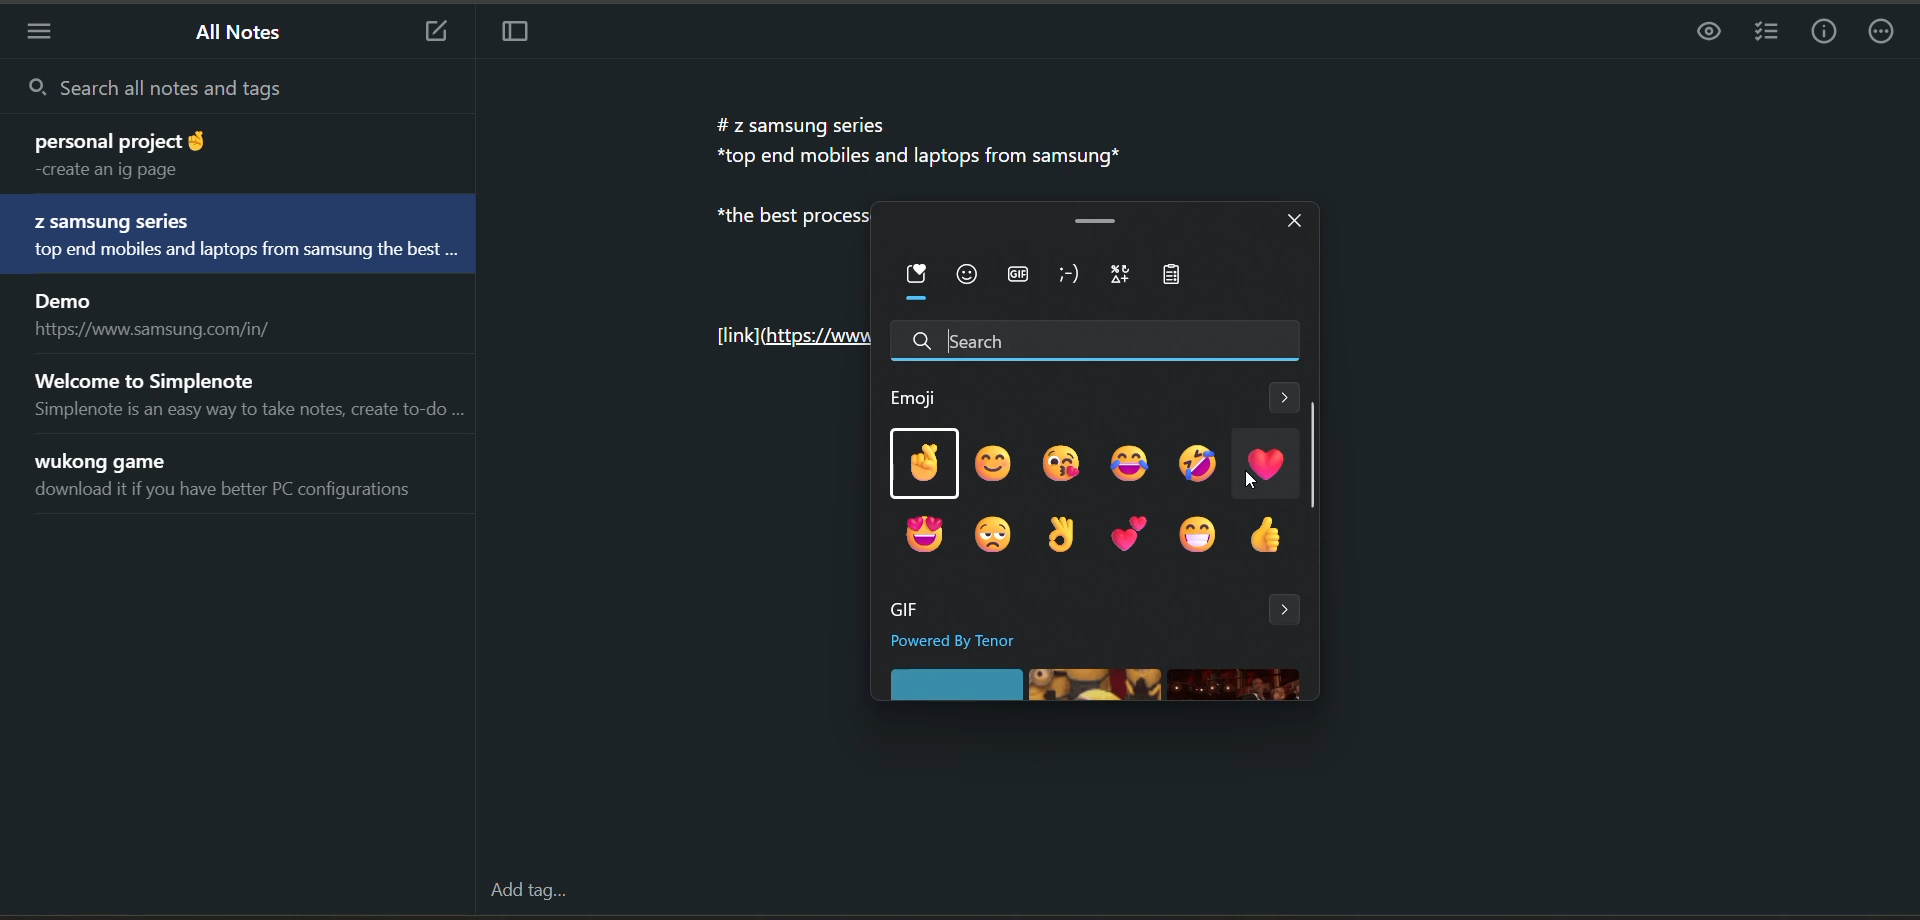  Describe the element at coordinates (234, 480) in the screenshot. I see `note title and preview` at that location.